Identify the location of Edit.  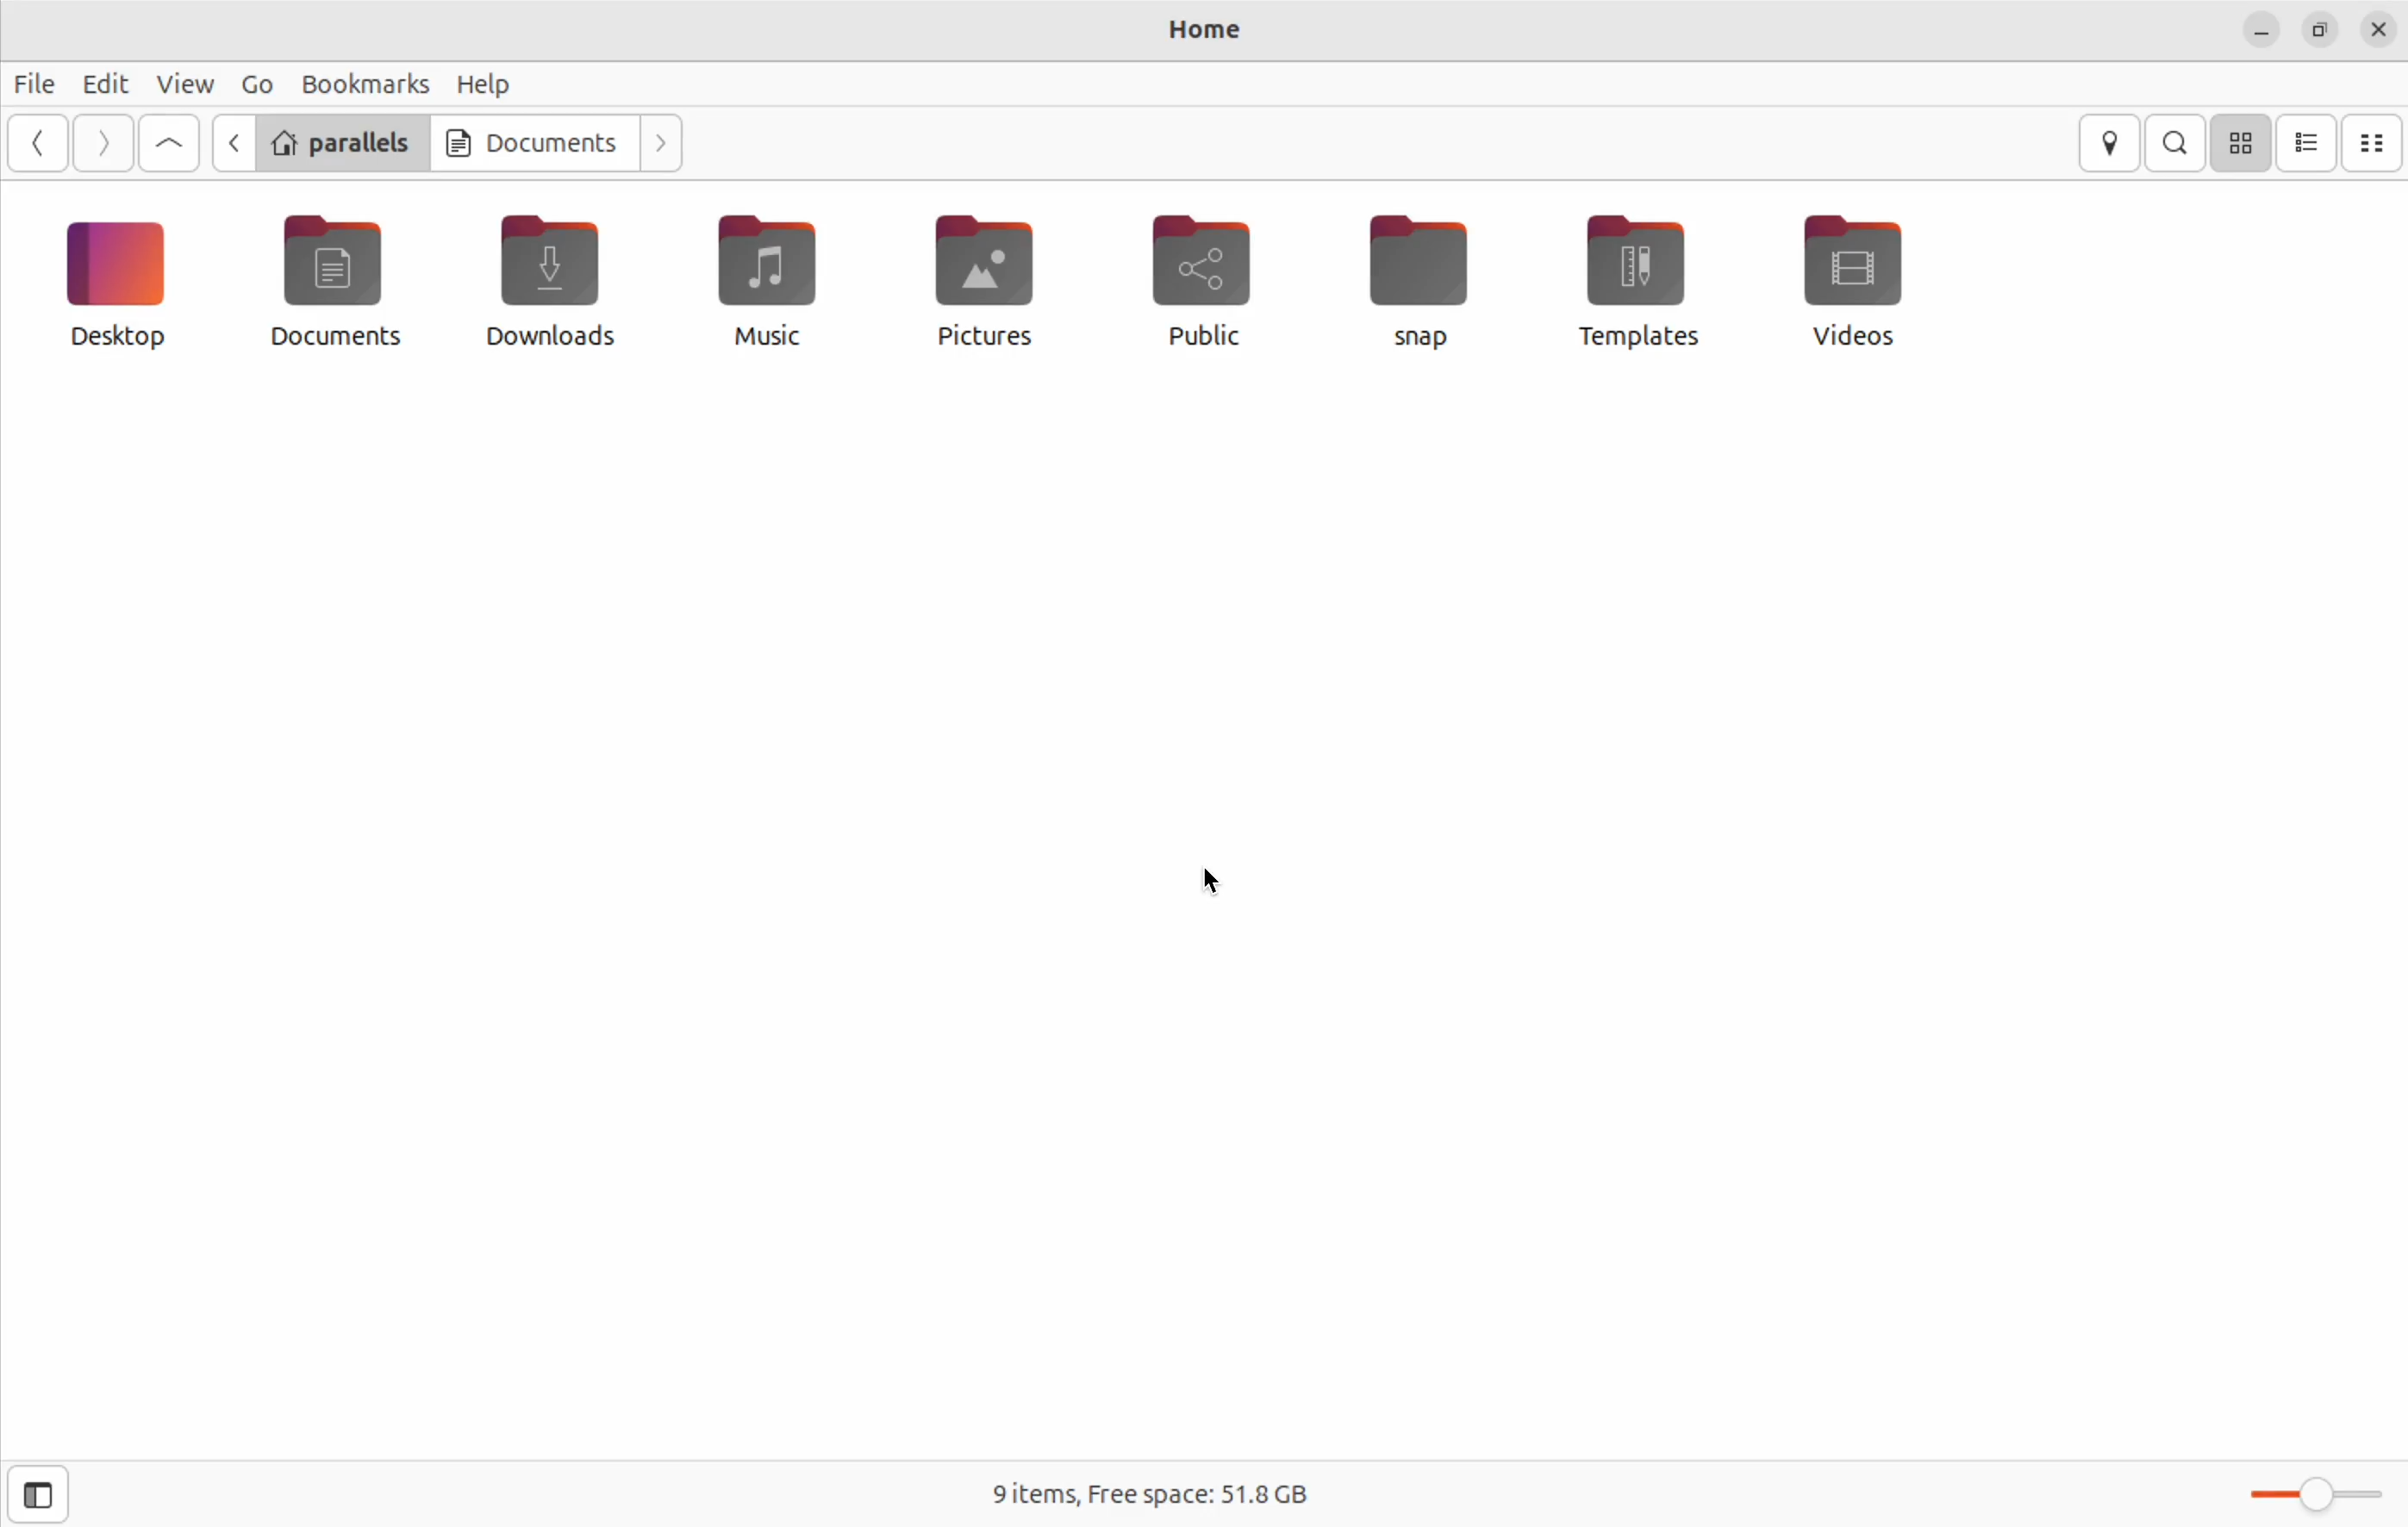
(104, 83).